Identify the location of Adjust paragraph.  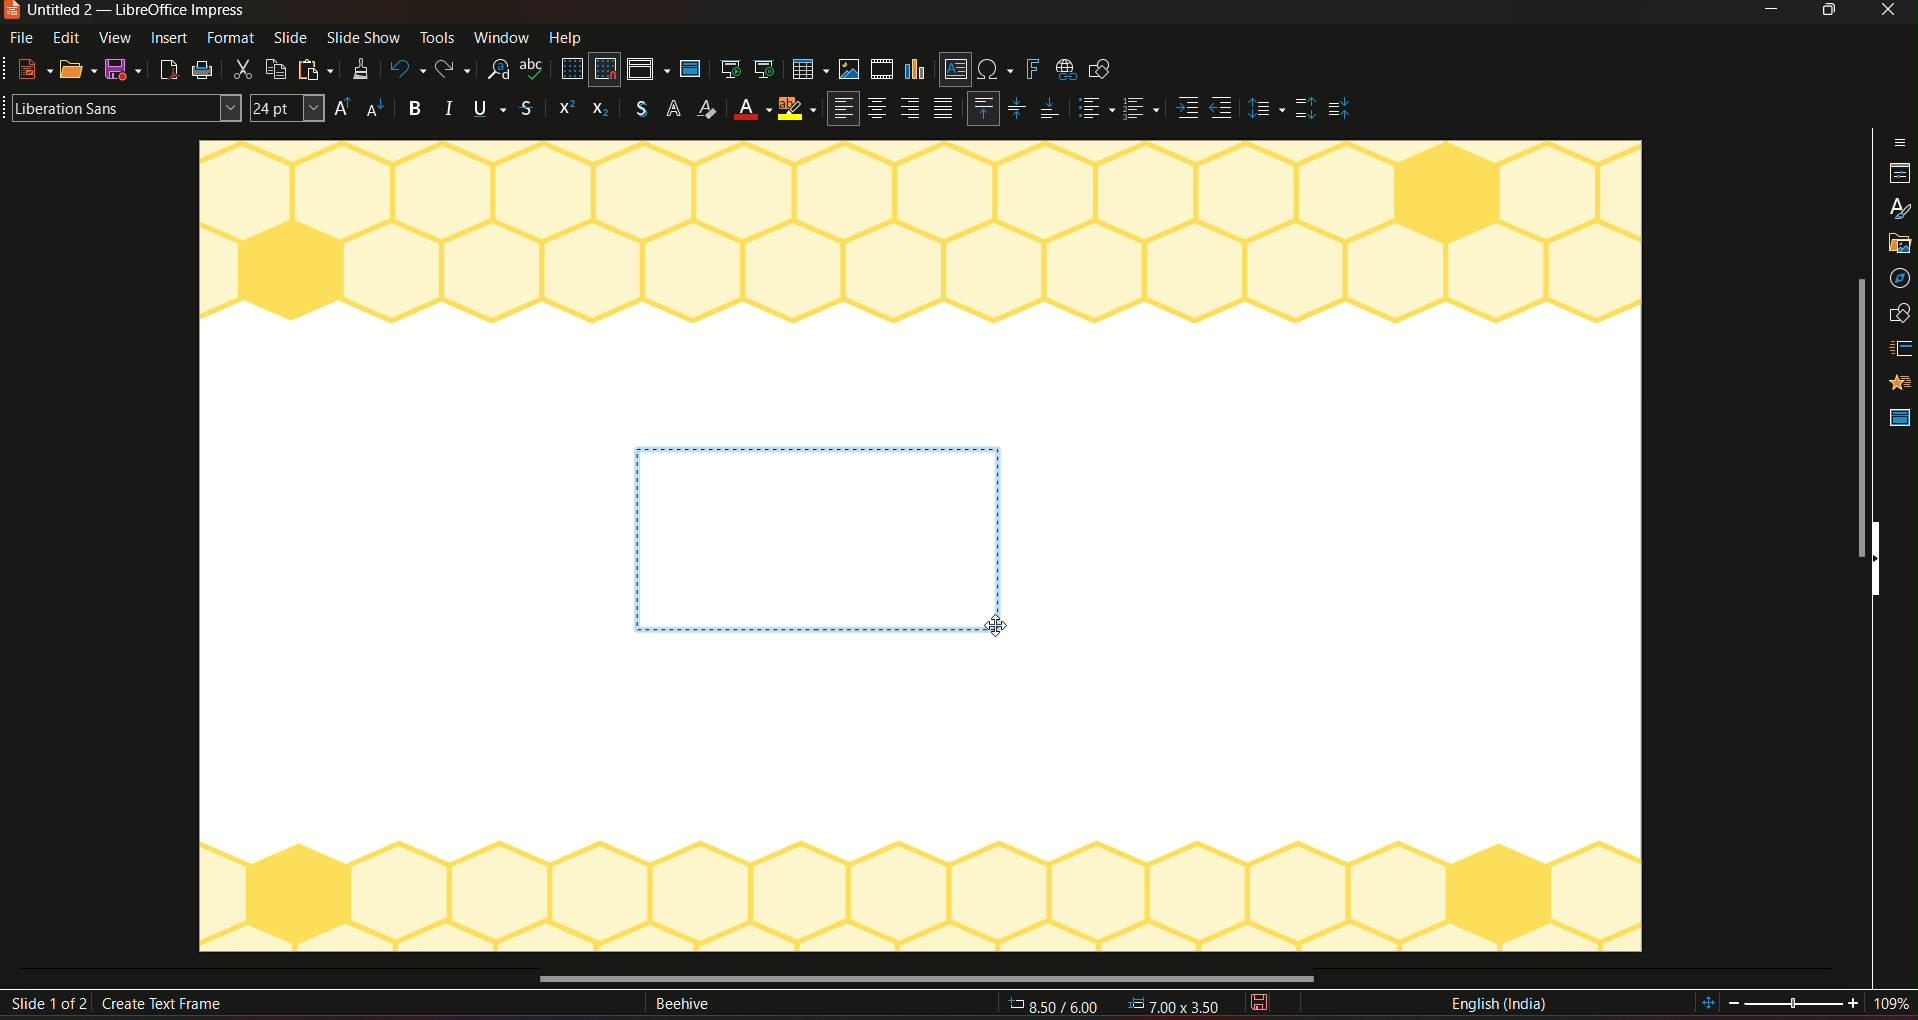
(1264, 110).